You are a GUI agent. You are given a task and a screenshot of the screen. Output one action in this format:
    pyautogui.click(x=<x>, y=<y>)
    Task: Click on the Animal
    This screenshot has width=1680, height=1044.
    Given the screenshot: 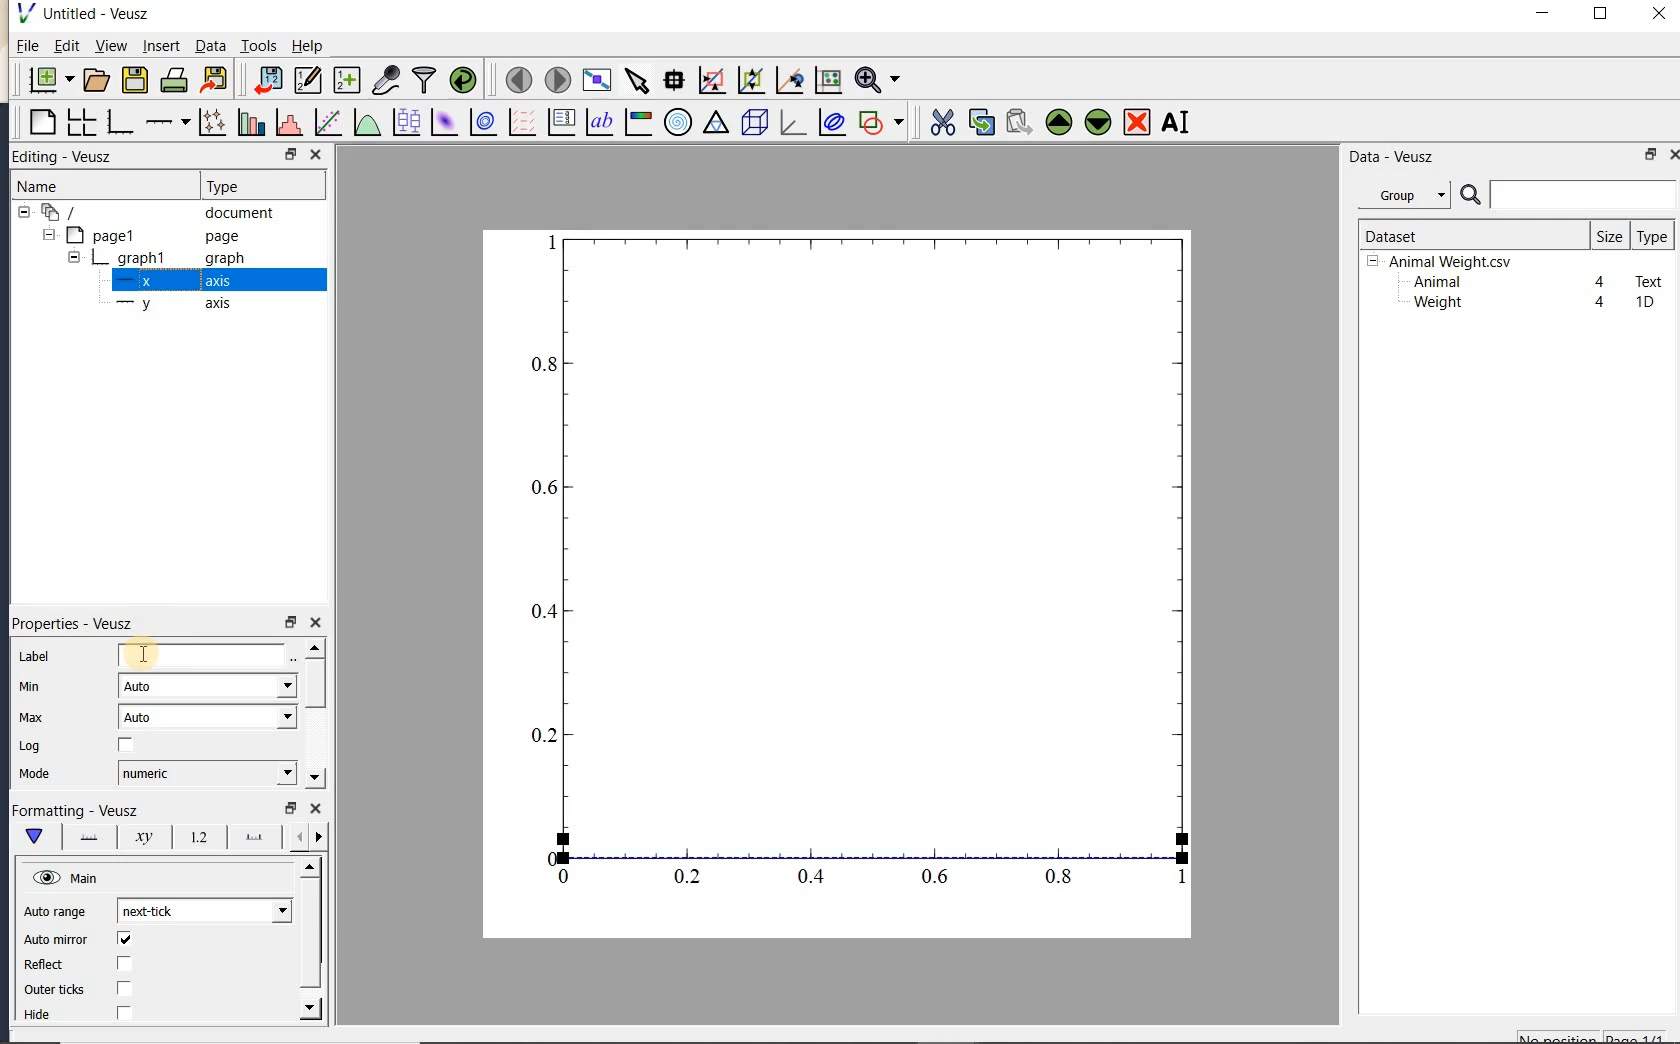 What is the action you would take?
    pyautogui.click(x=1435, y=283)
    